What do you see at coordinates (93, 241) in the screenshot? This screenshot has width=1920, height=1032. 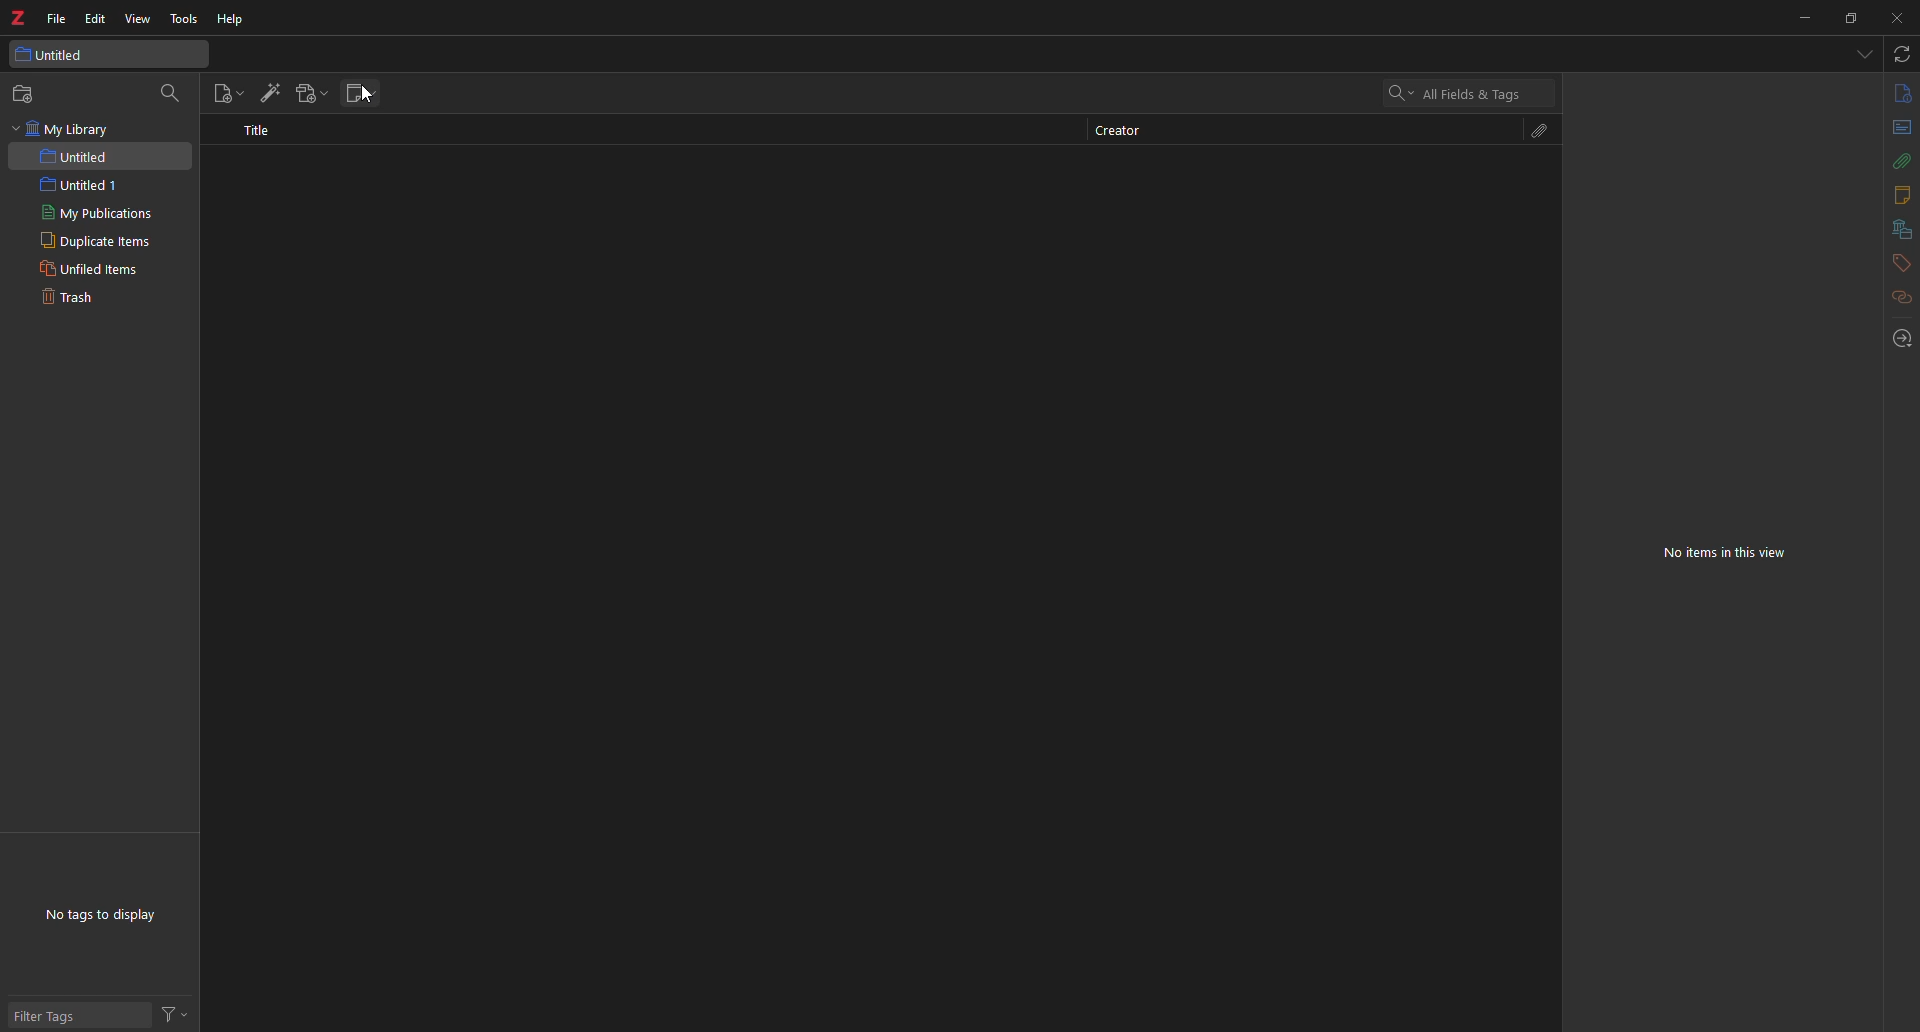 I see `duplicate` at bounding box center [93, 241].